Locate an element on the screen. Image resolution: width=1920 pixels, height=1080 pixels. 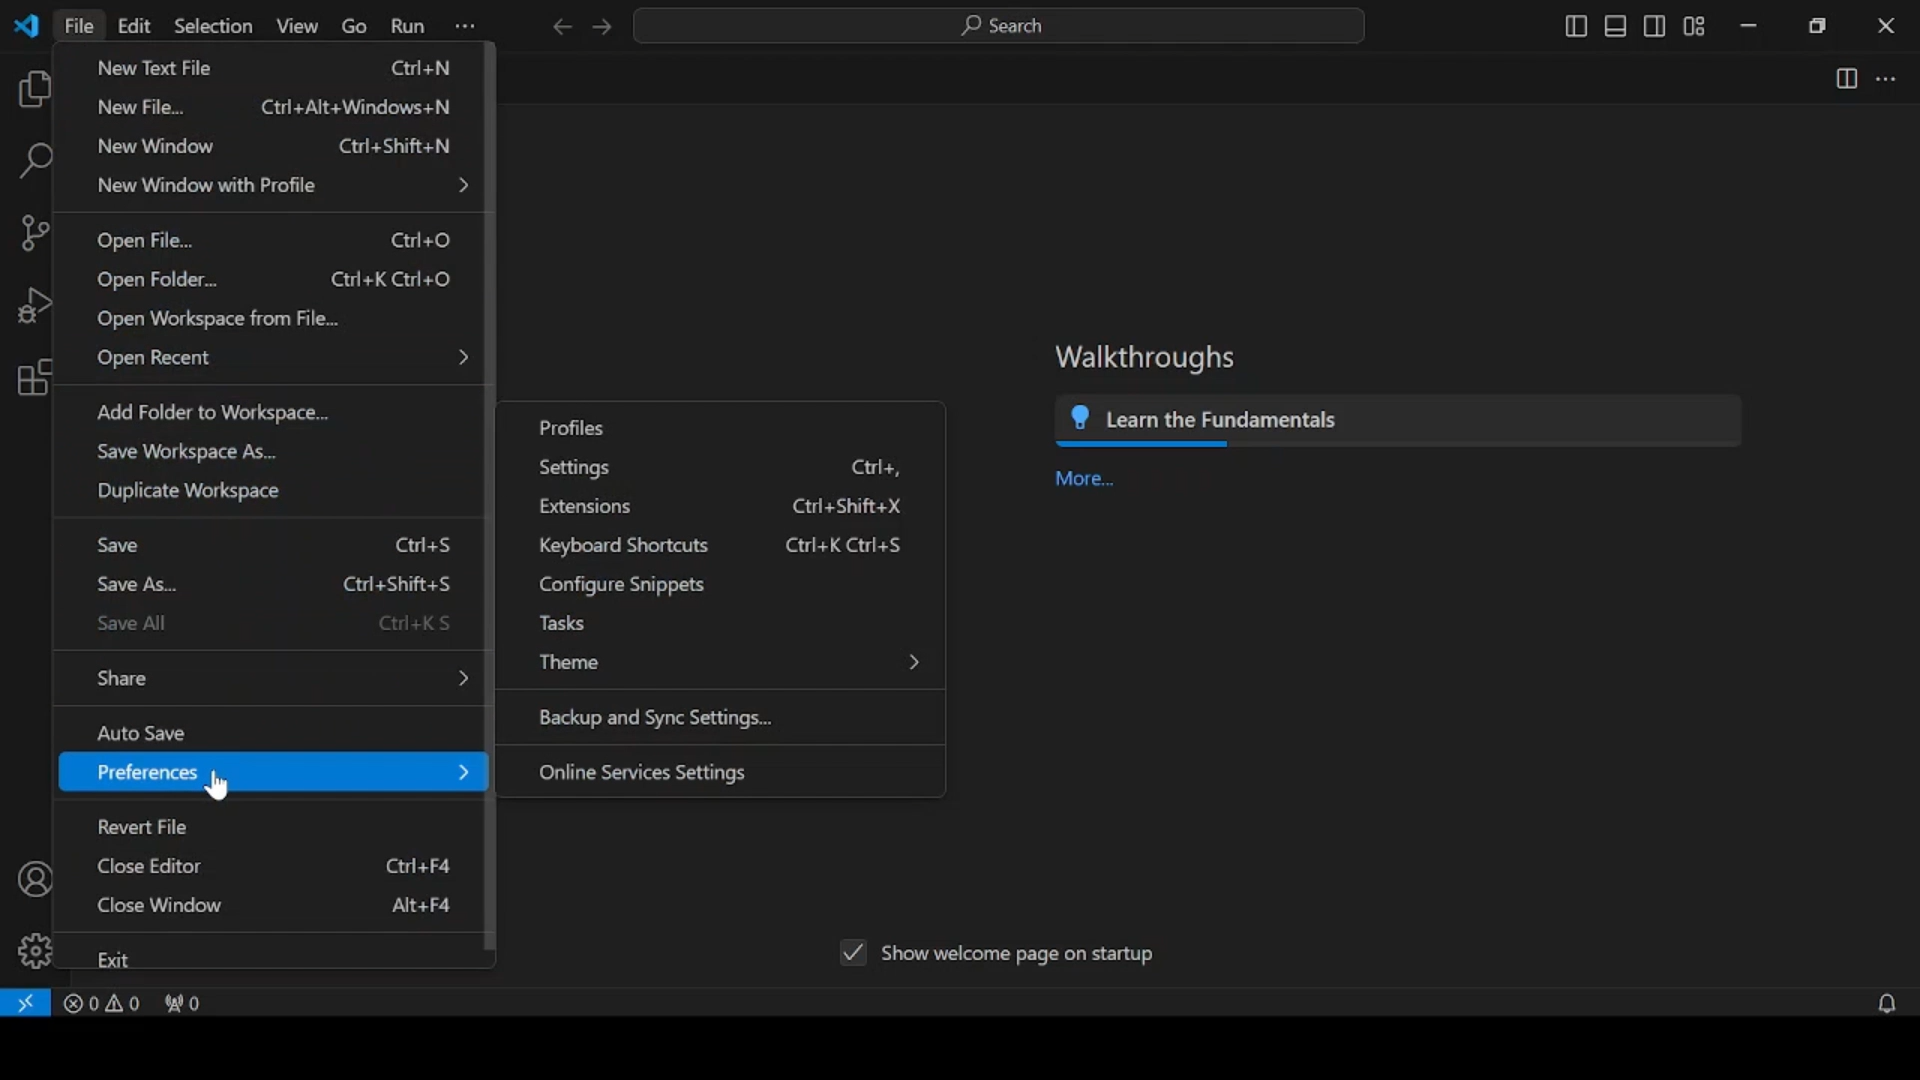
save as  is located at coordinates (137, 585).